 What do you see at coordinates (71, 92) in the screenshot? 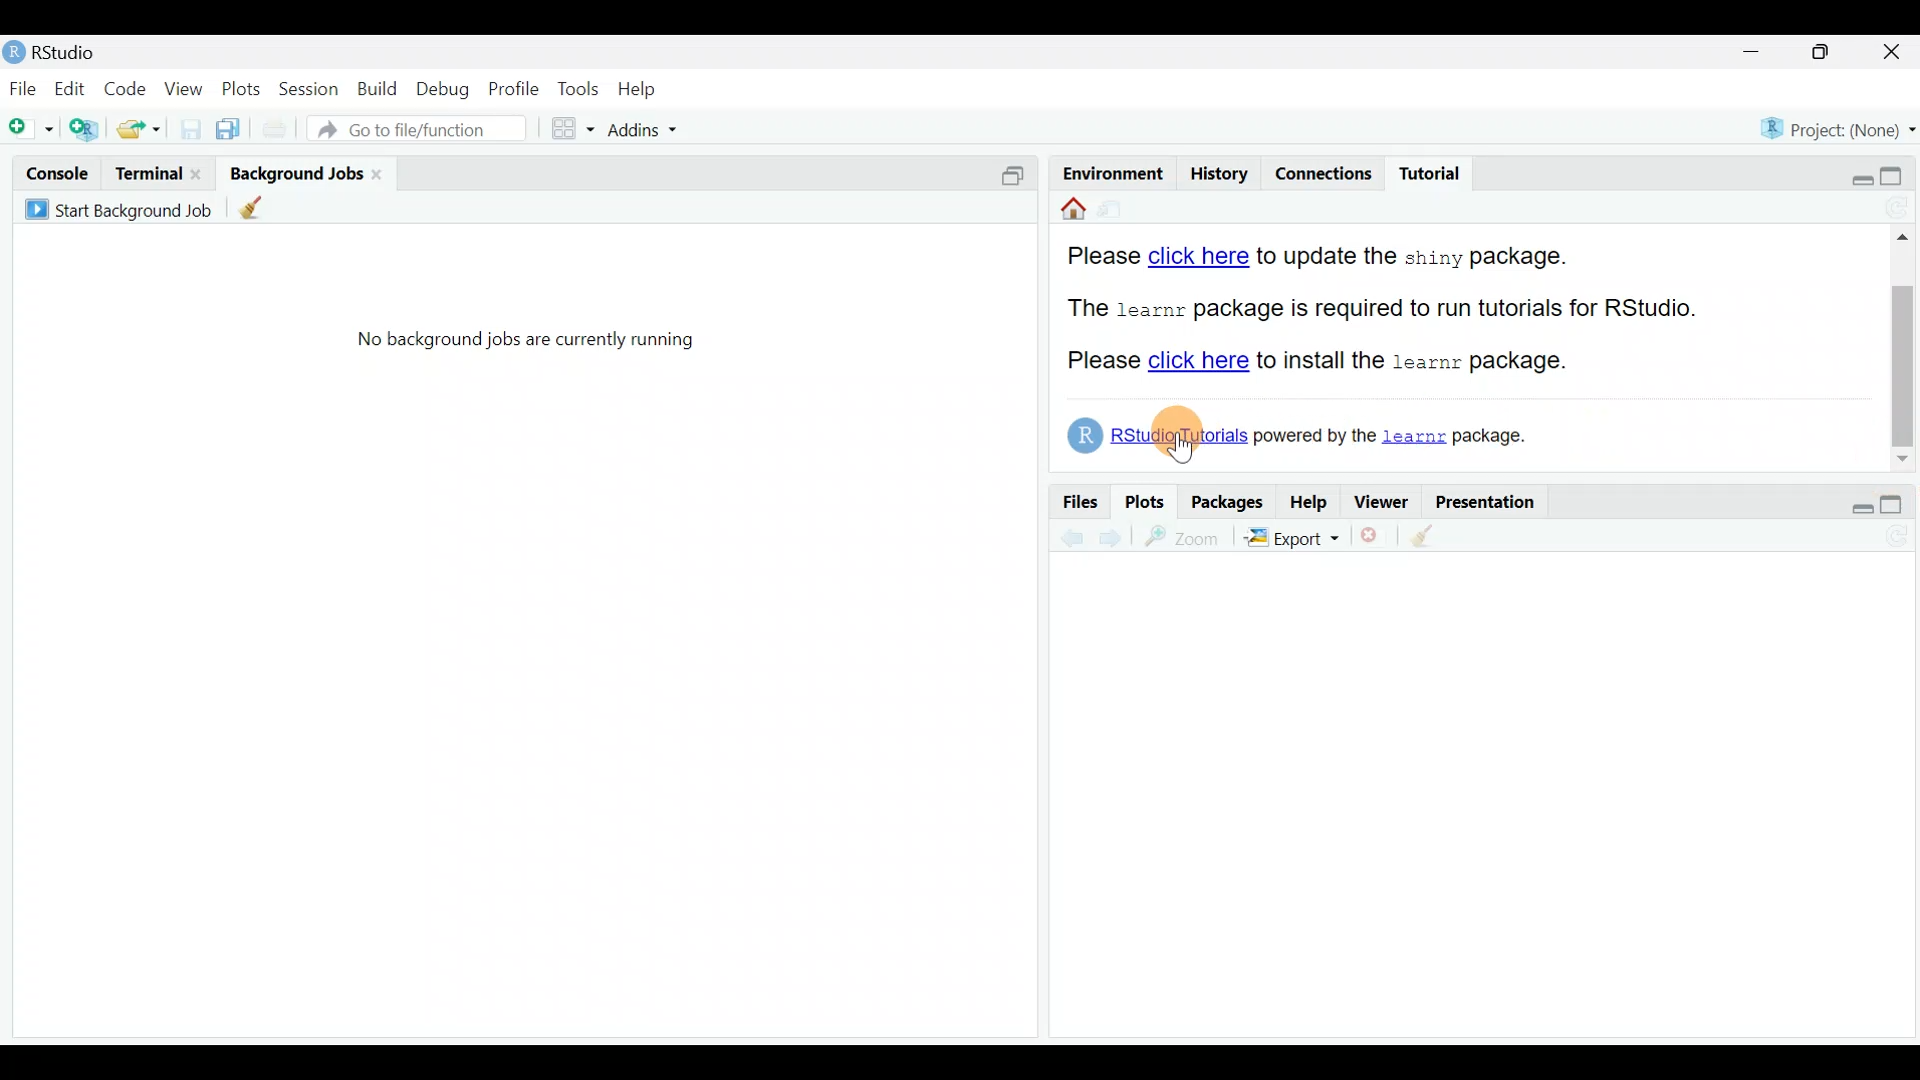
I see `Edit` at bounding box center [71, 92].